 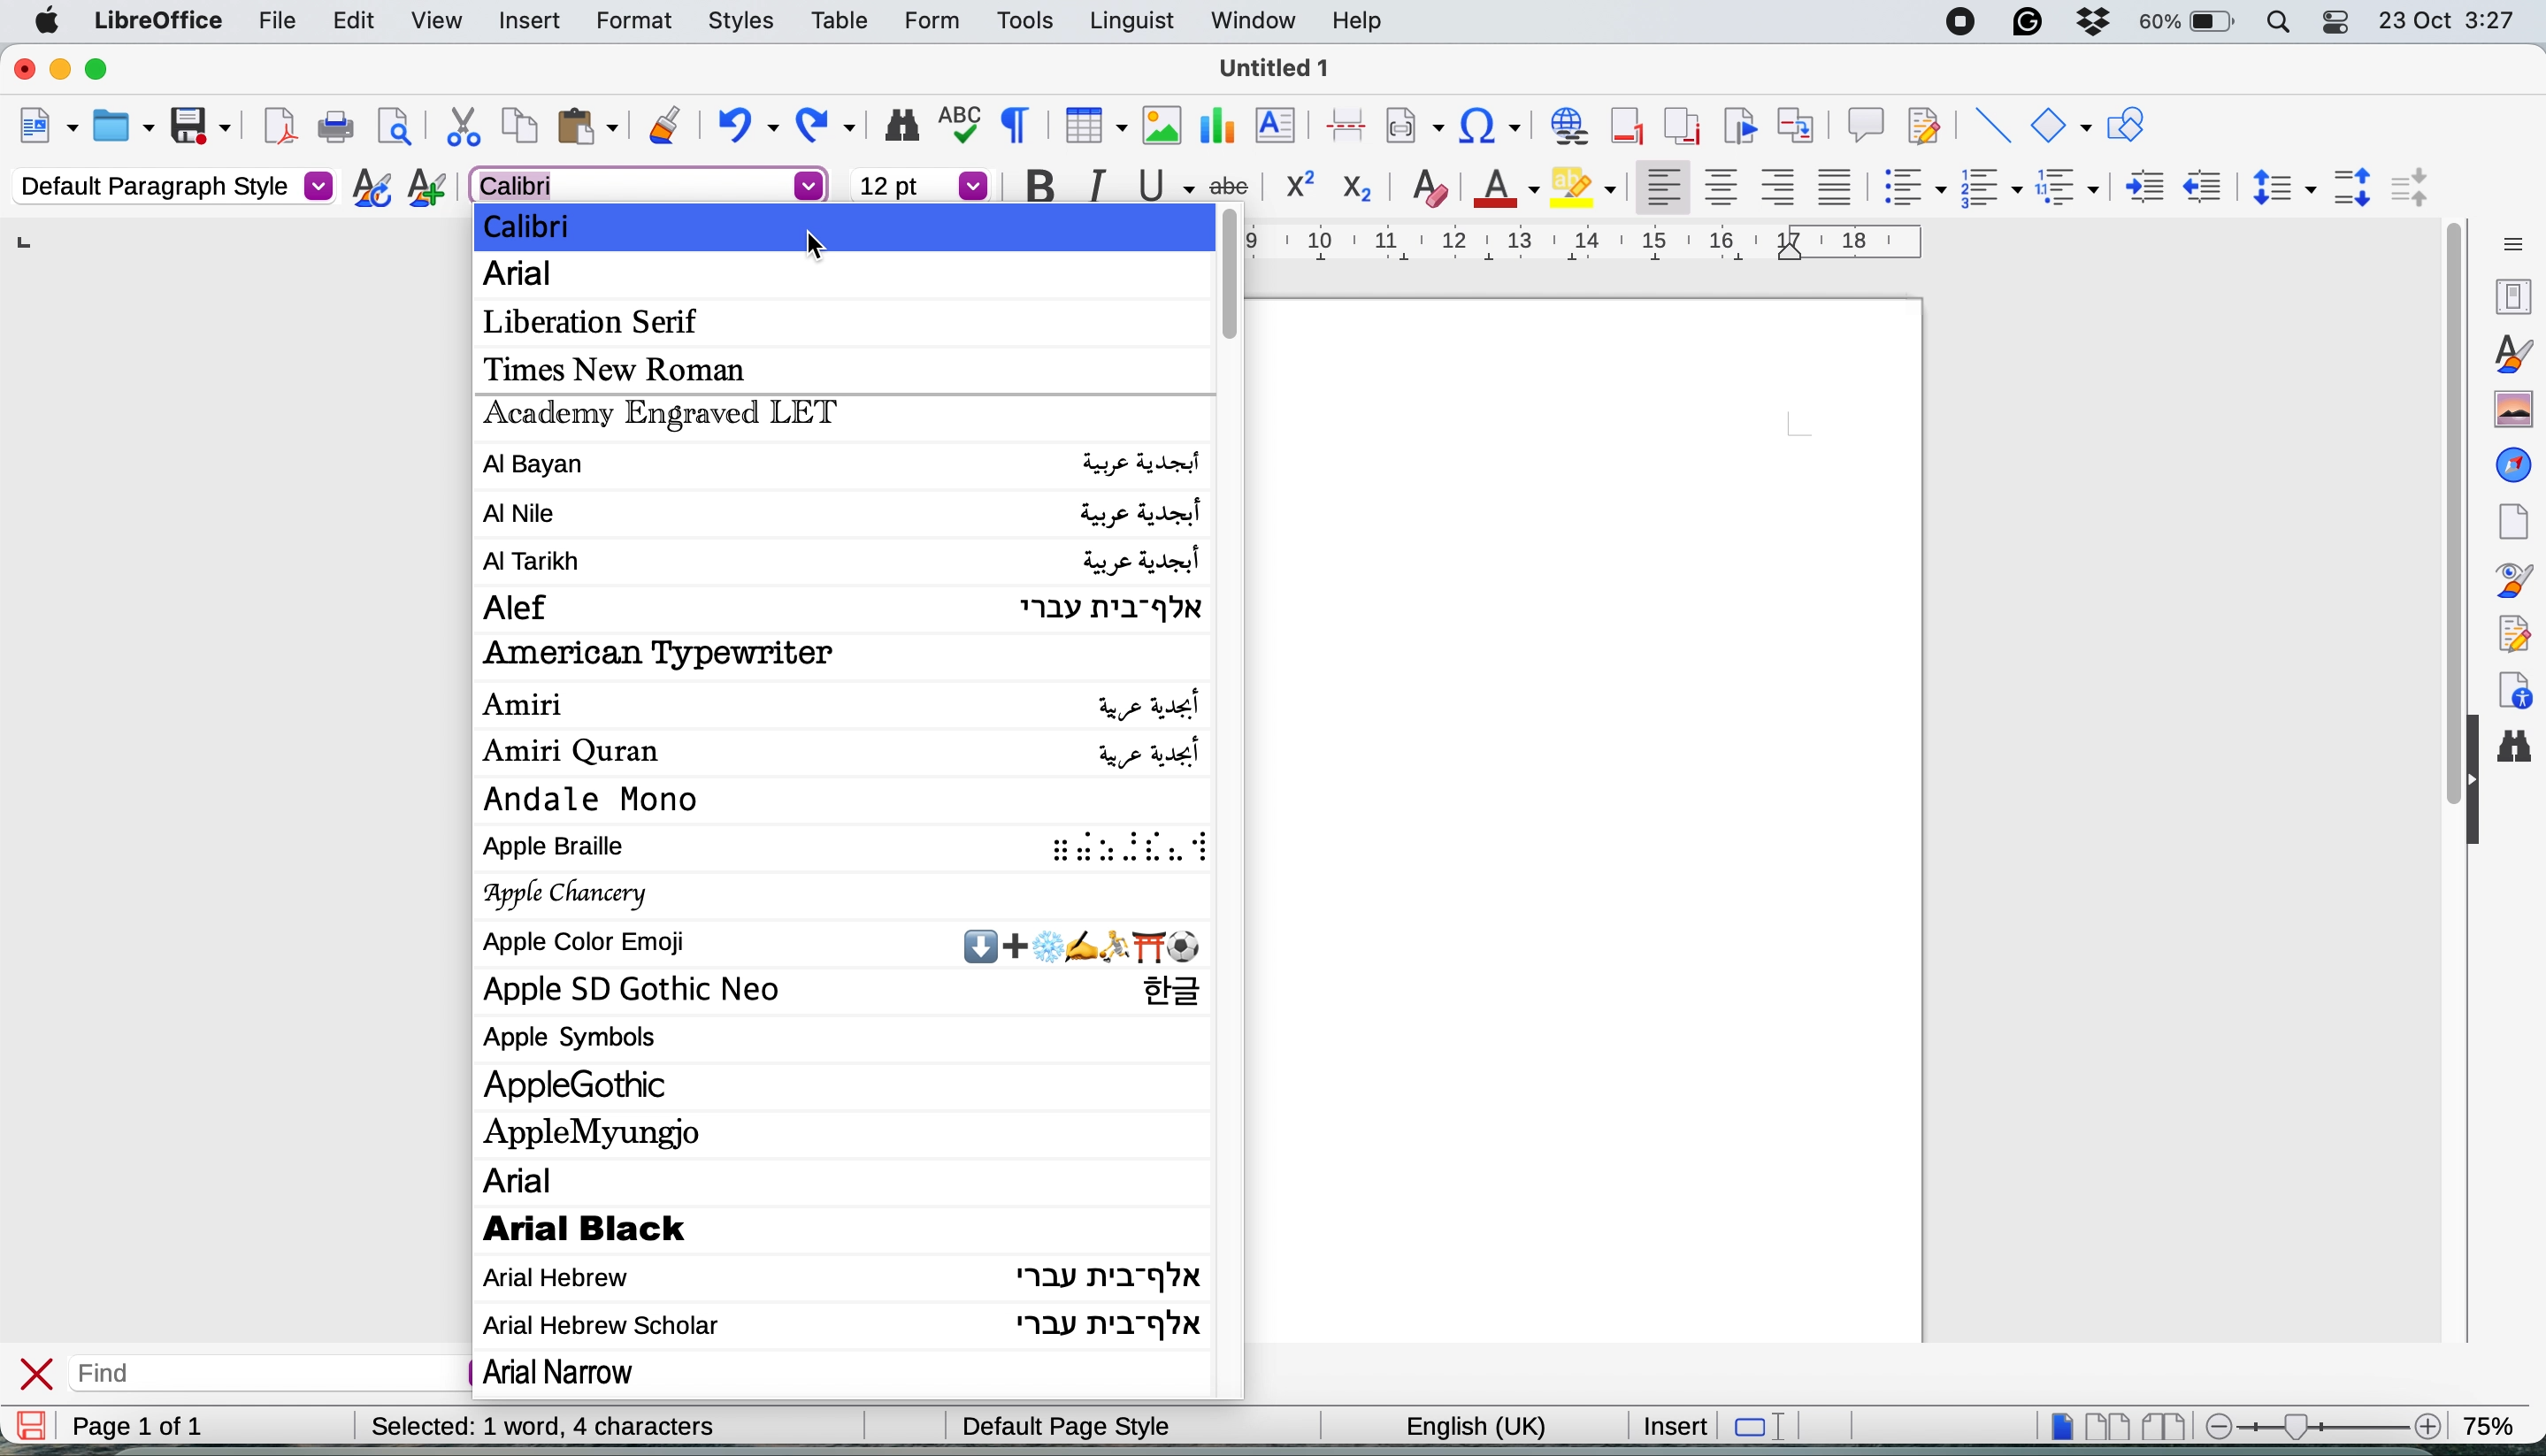 What do you see at coordinates (39, 1372) in the screenshot?
I see `close` at bounding box center [39, 1372].